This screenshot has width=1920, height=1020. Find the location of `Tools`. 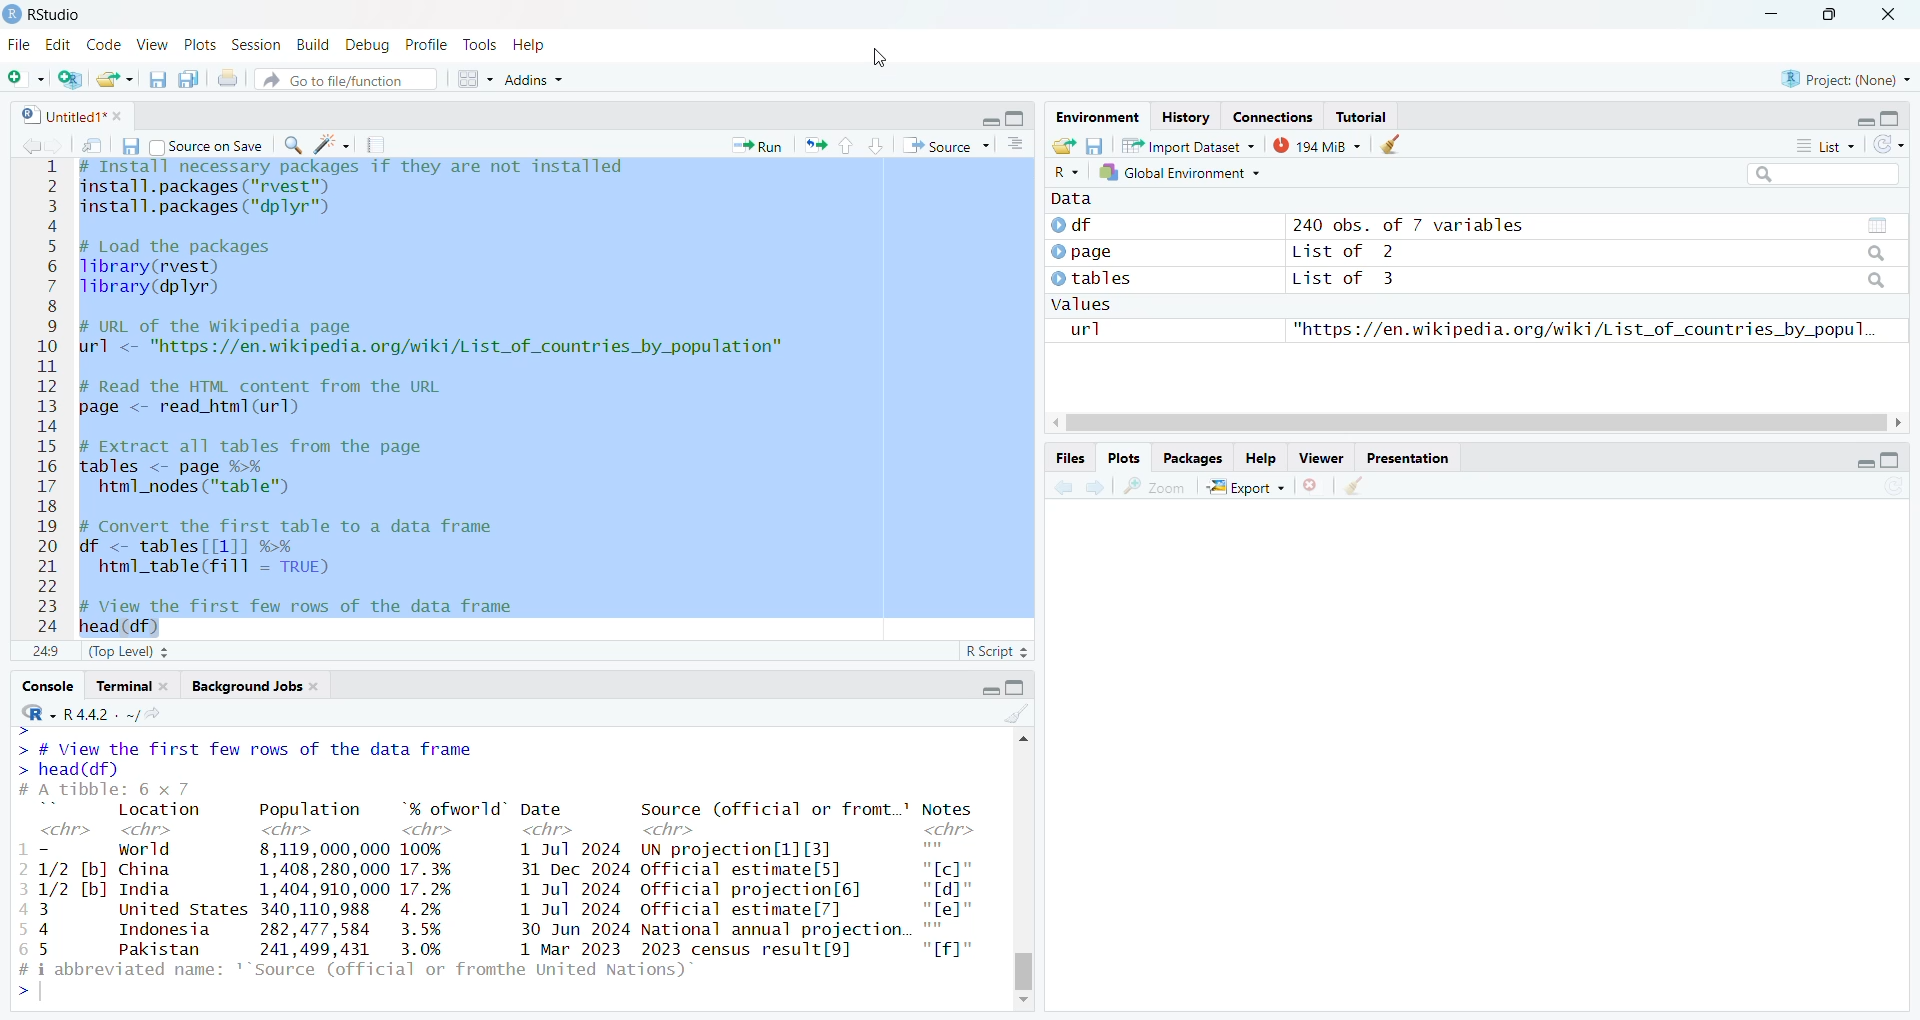

Tools is located at coordinates (481, 44).